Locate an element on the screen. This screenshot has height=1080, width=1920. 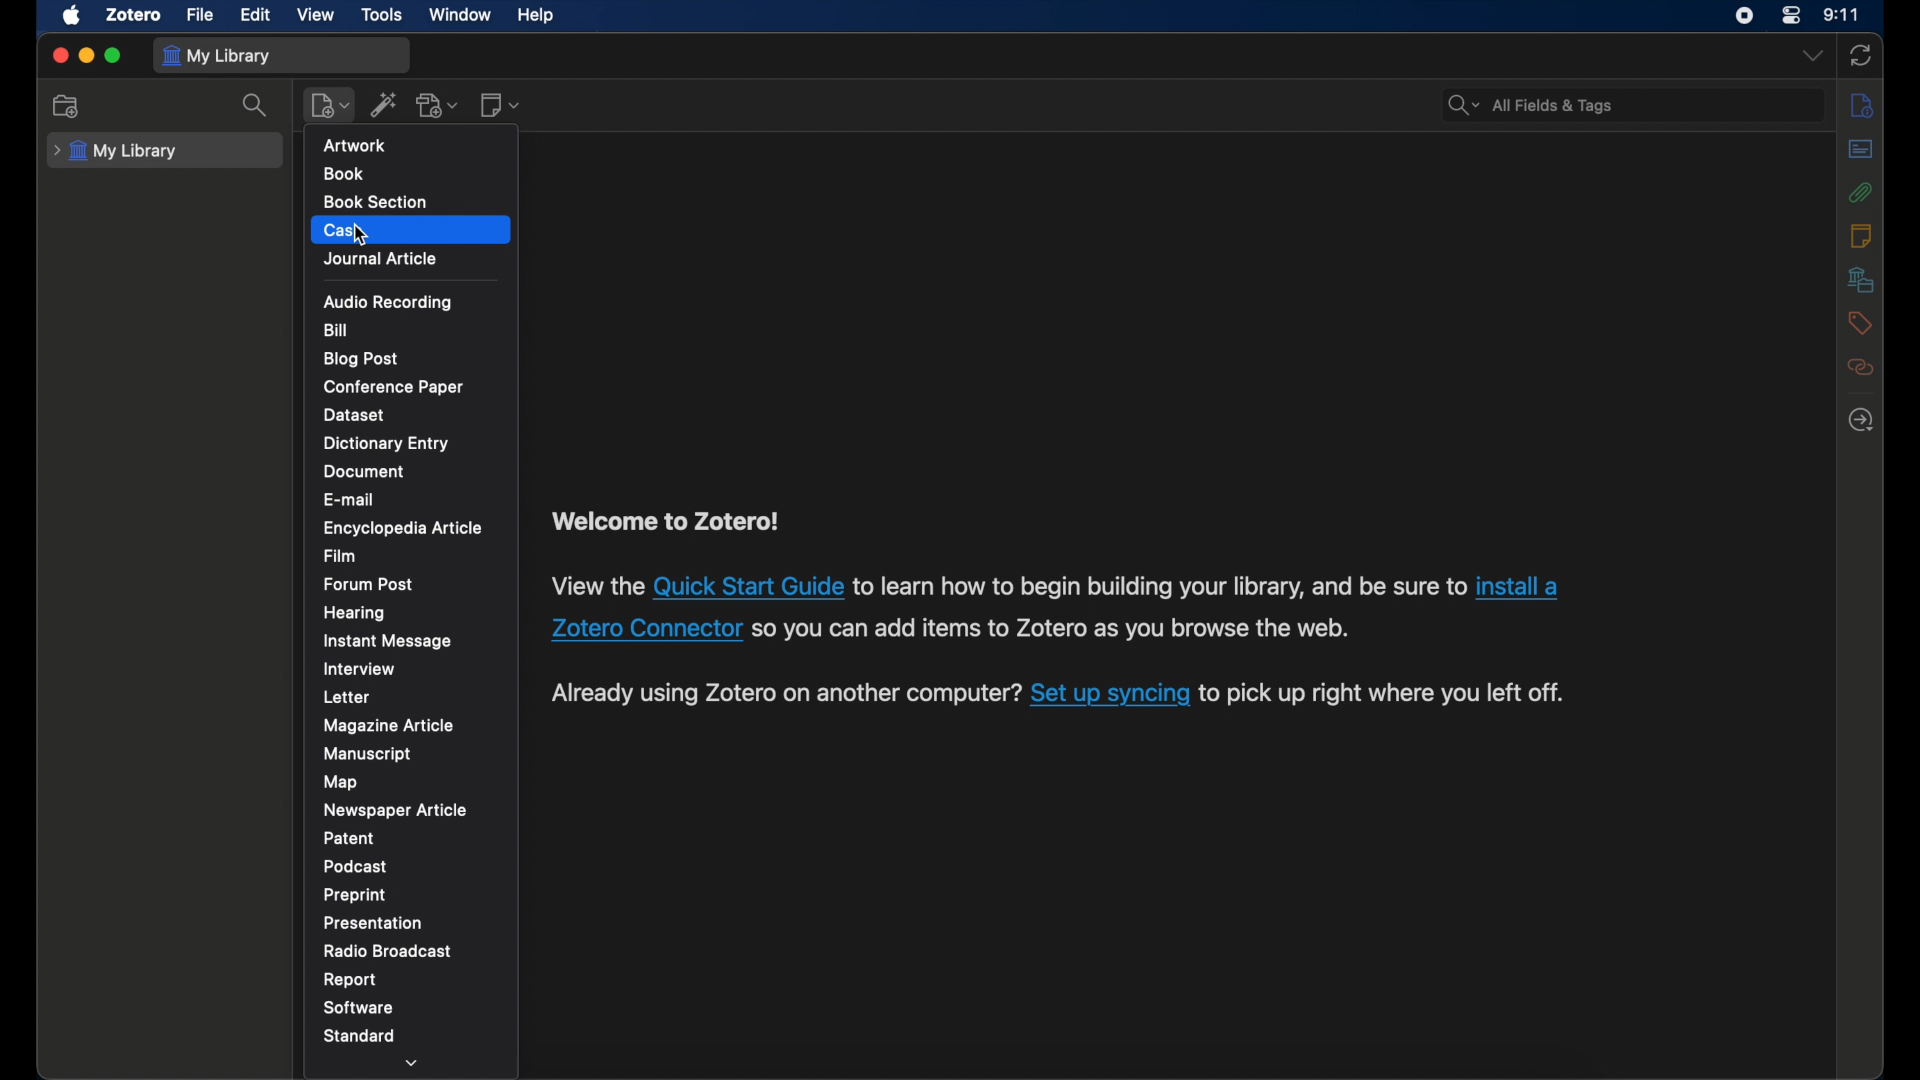
new collection is located at coordinates (67, 107).